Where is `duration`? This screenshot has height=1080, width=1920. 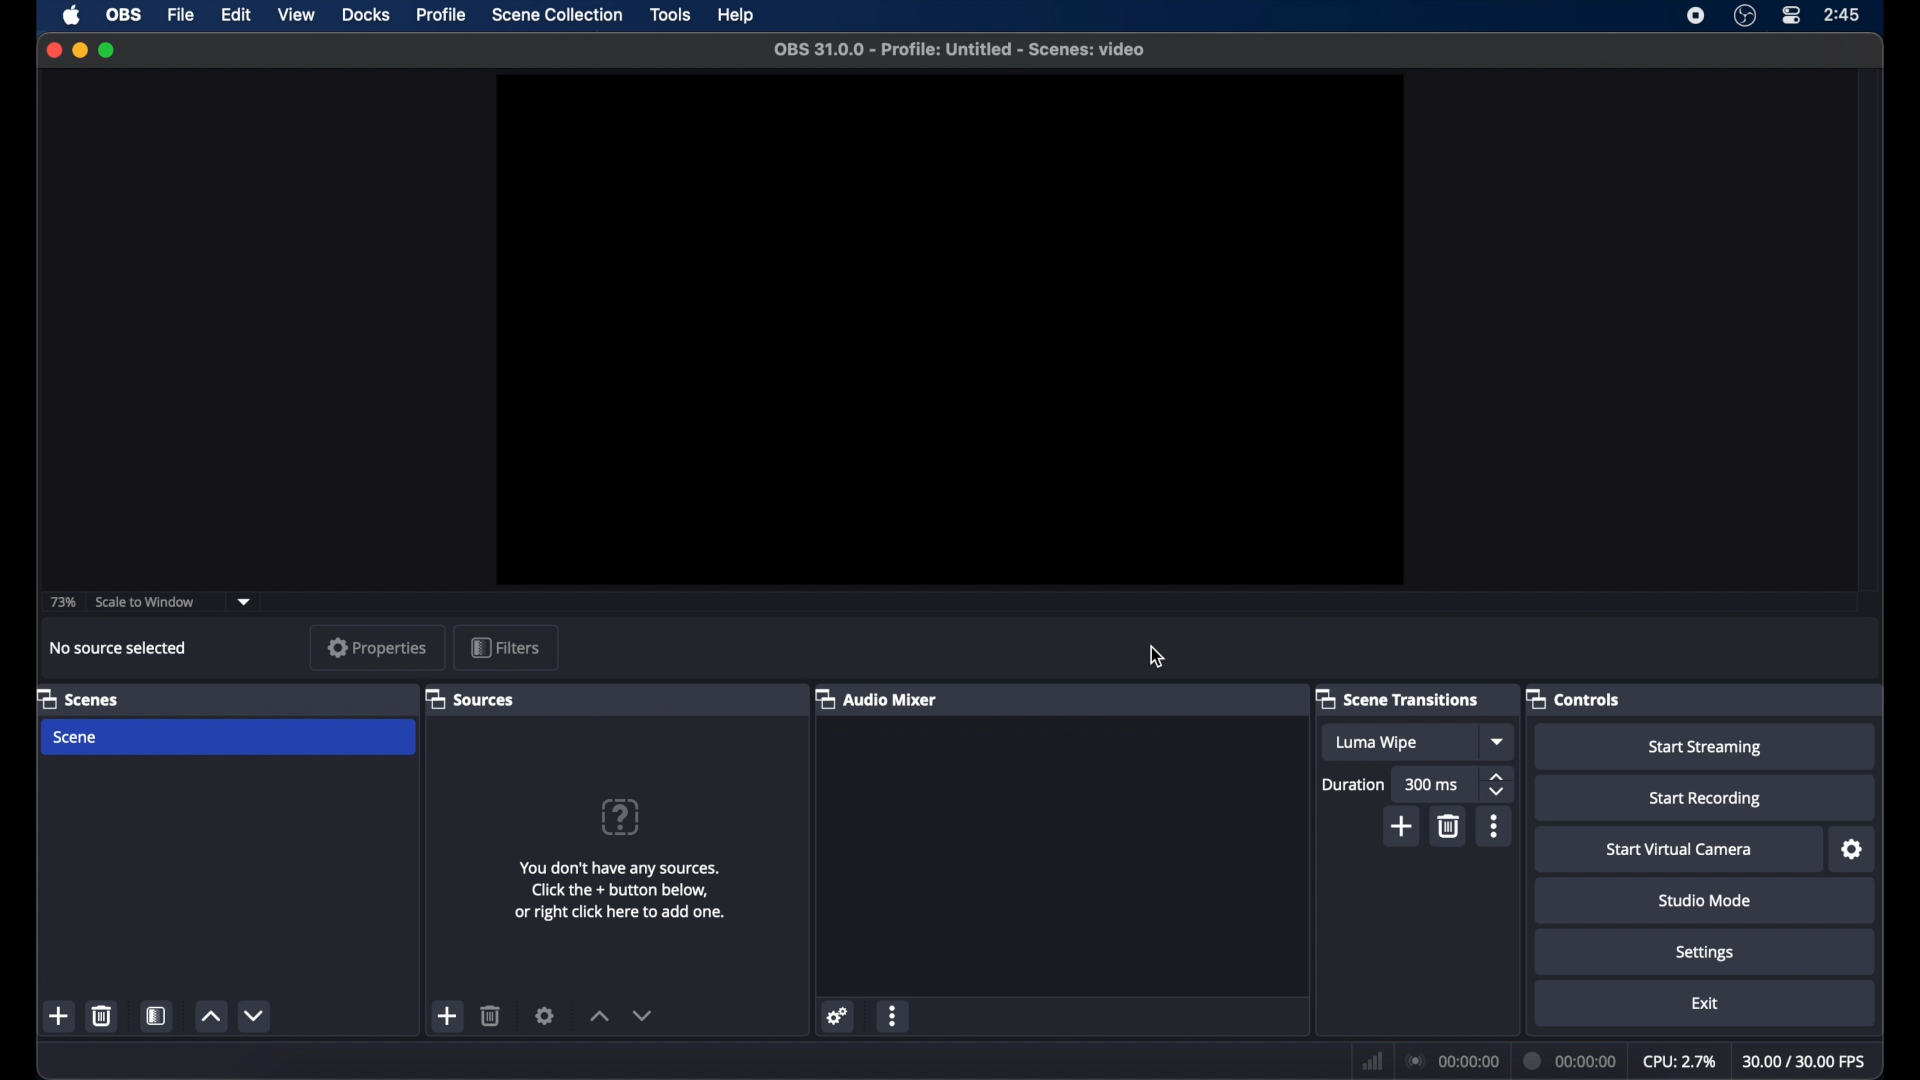 duration is located at coordinates (1354, 786).